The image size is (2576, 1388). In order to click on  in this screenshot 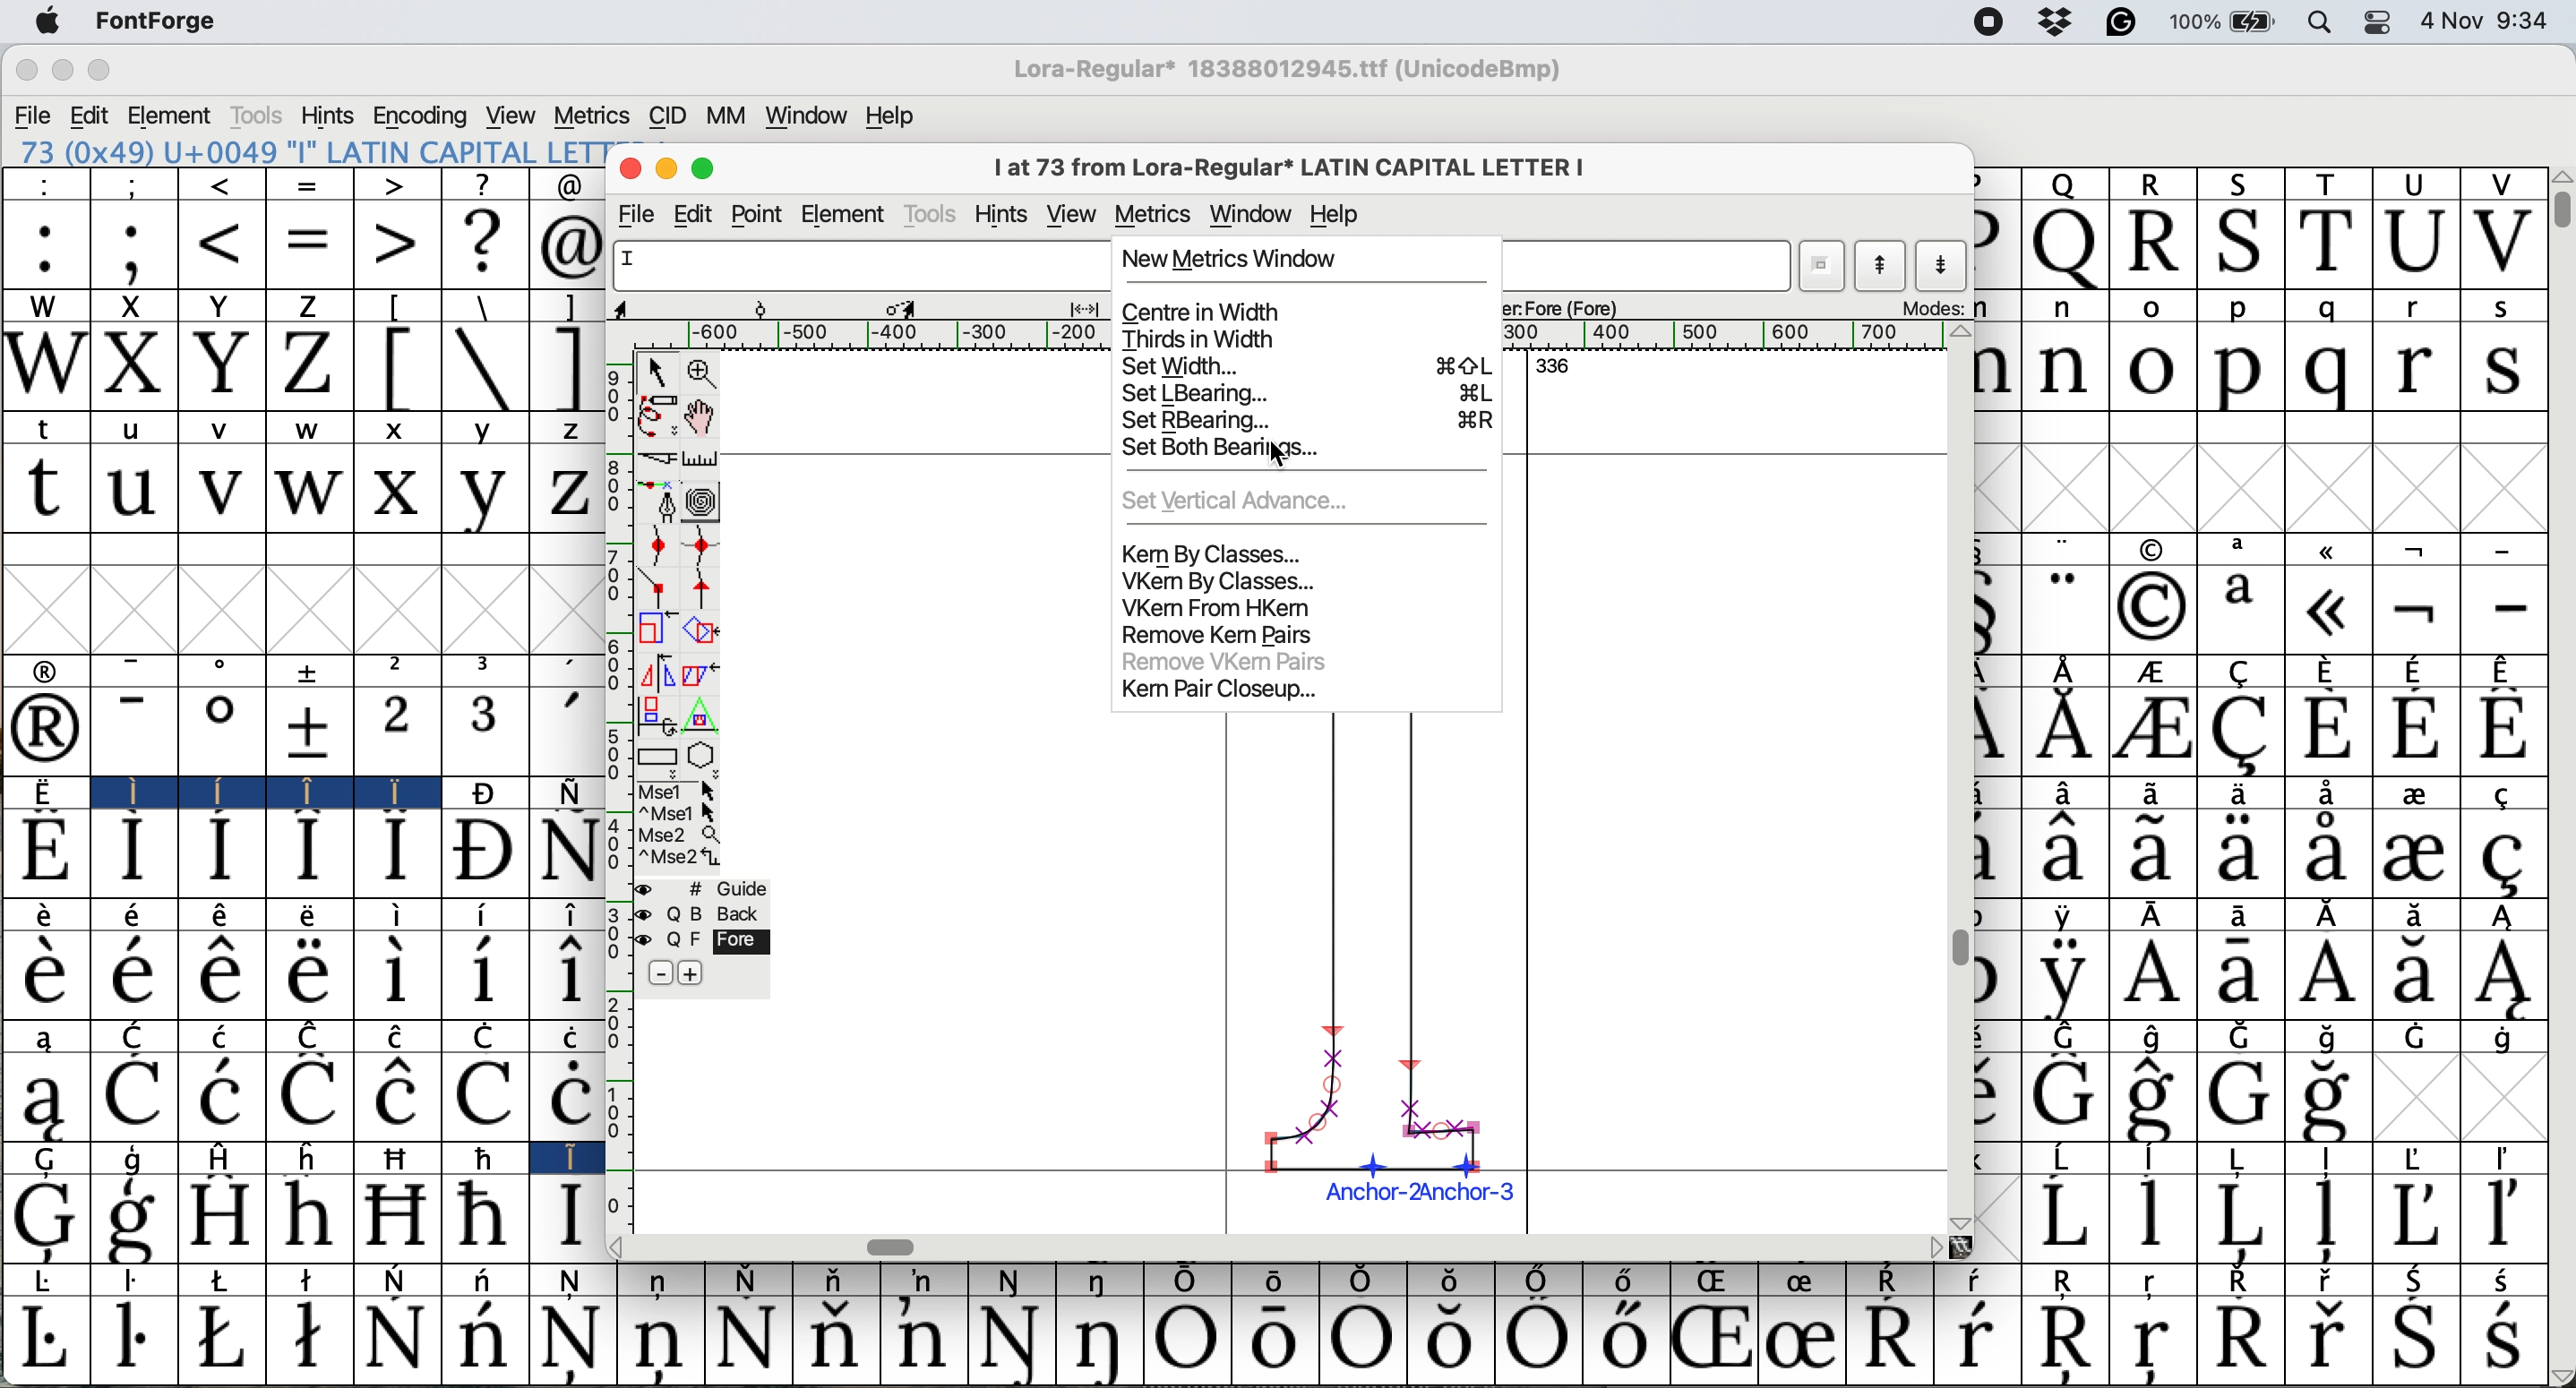, I will do `click(2243, 672)`.